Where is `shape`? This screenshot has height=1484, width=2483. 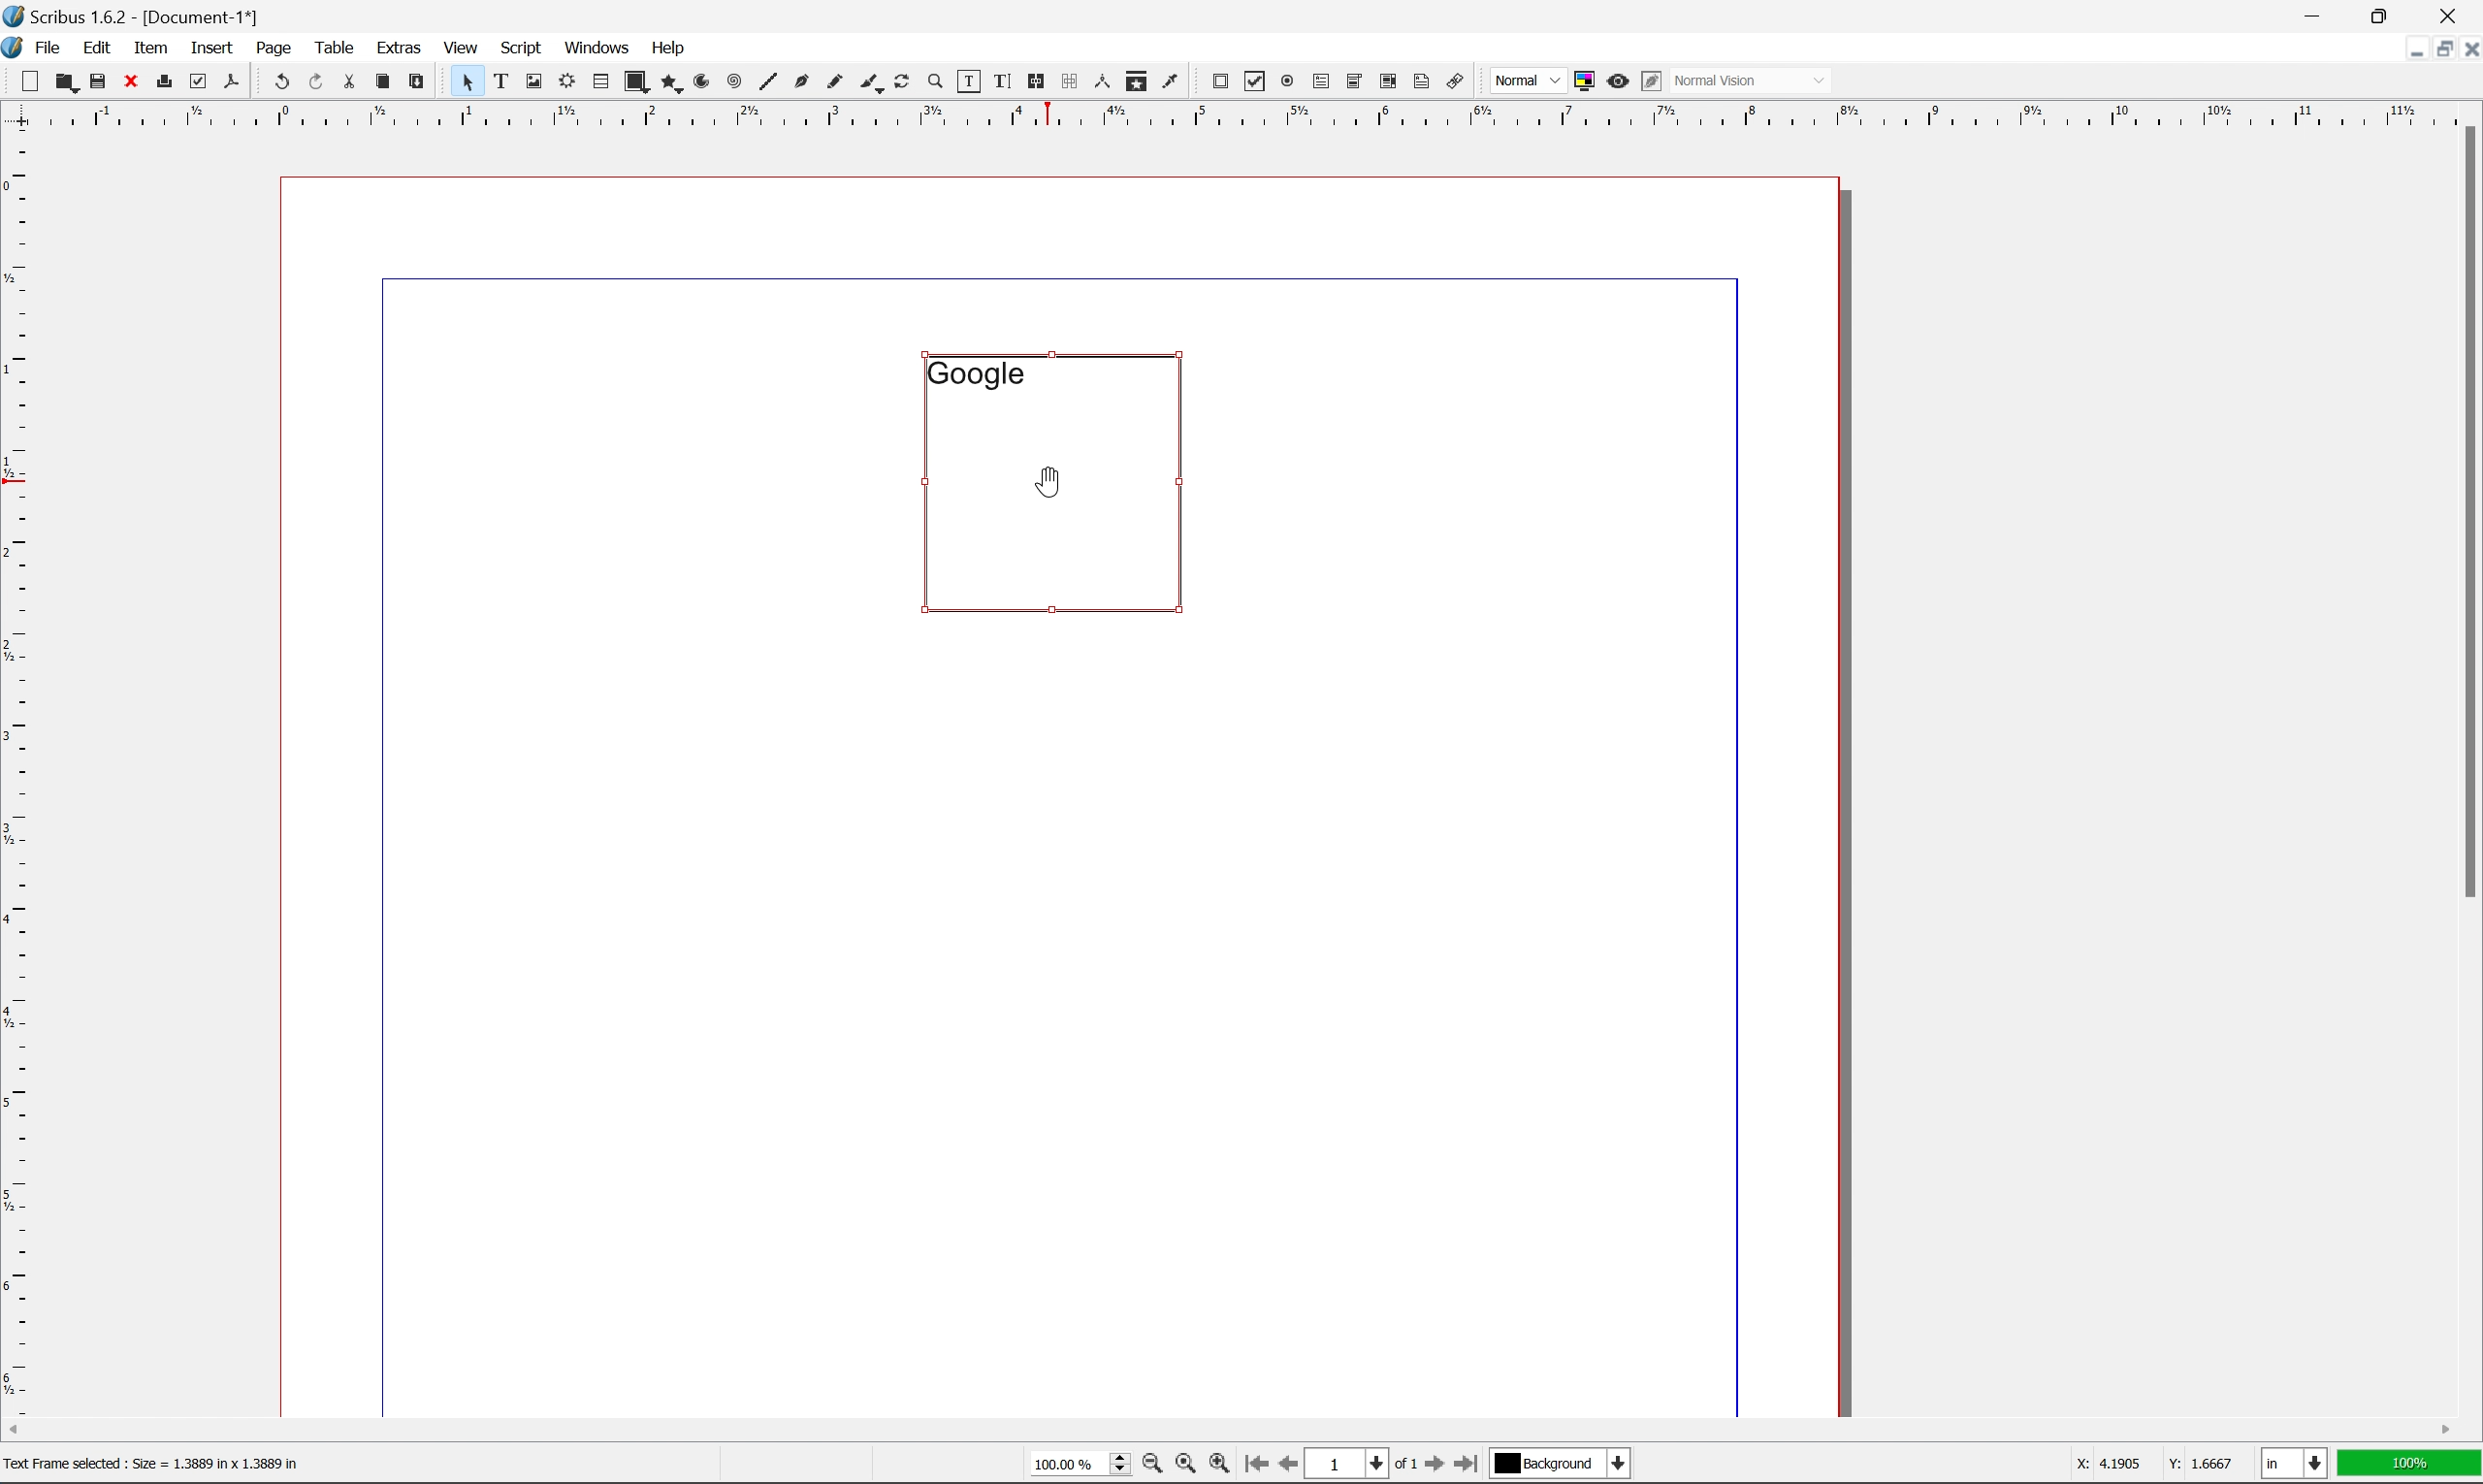 shape is located at coordinates (638, 83).